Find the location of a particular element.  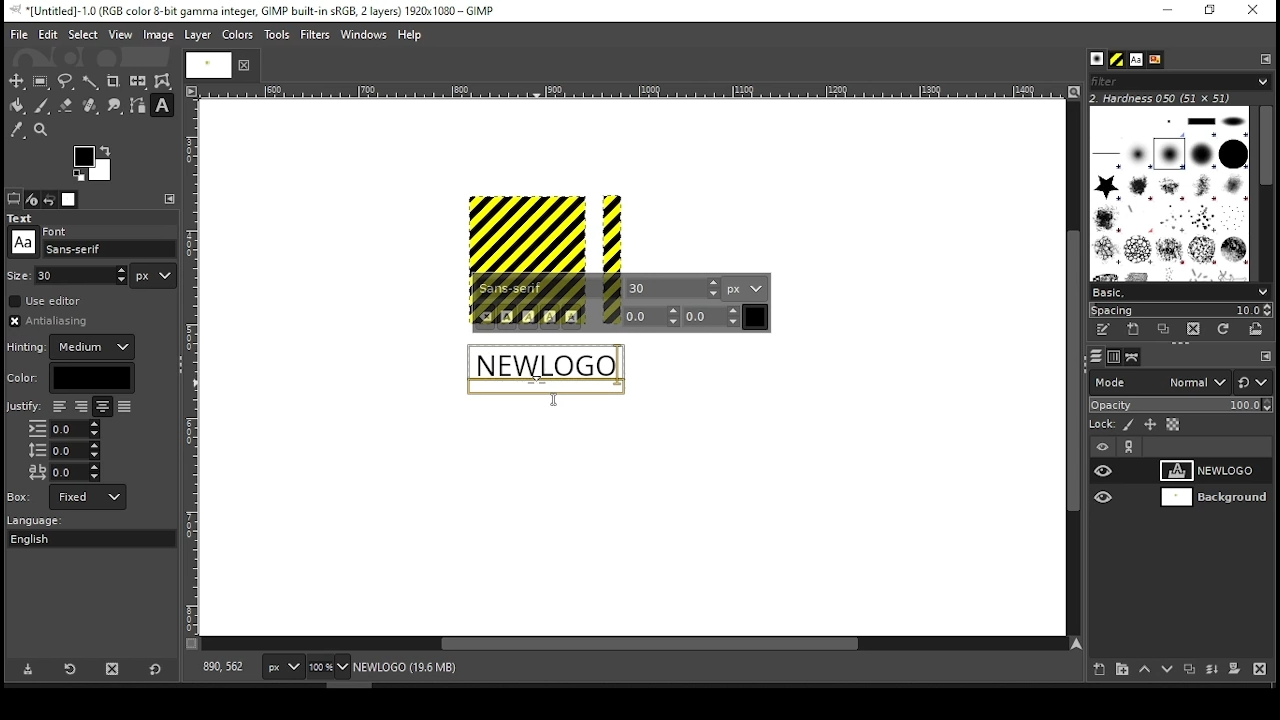

paint bucket tool is located at coordinates (18, 105).